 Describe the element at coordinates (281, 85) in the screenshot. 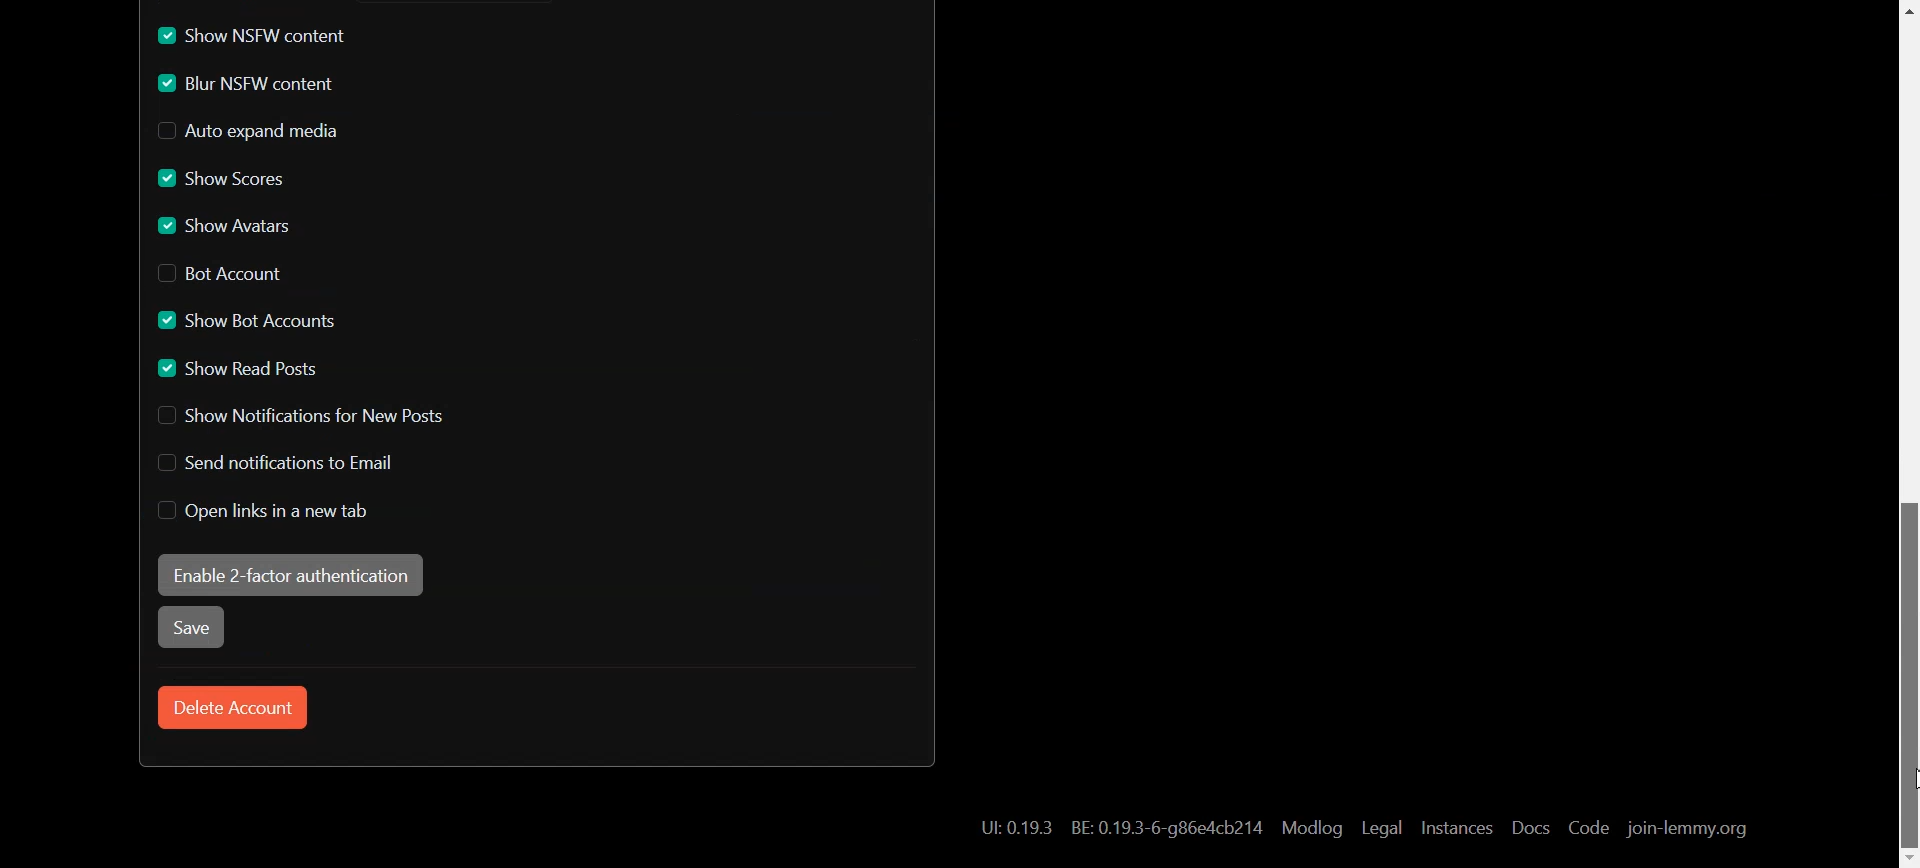

I see `Enable Blur NSFW content` at that location.